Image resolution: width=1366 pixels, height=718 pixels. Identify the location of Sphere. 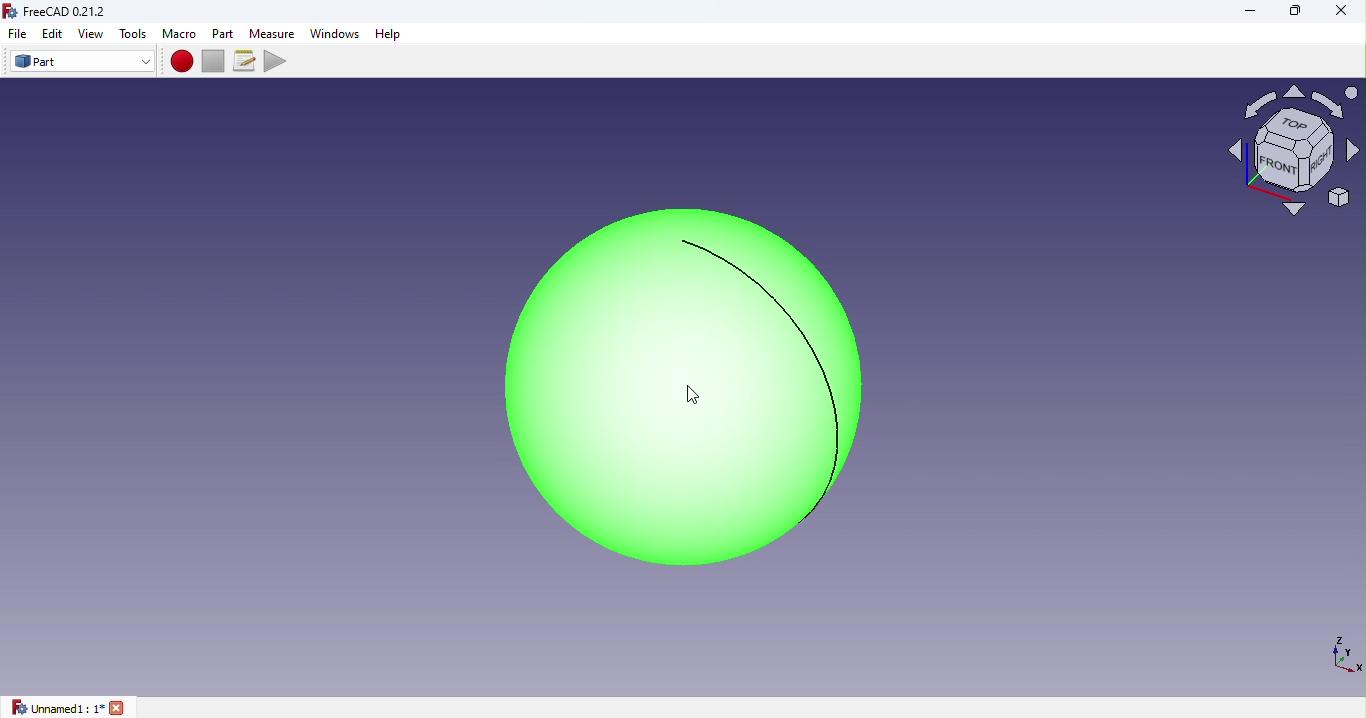
(670, 387).